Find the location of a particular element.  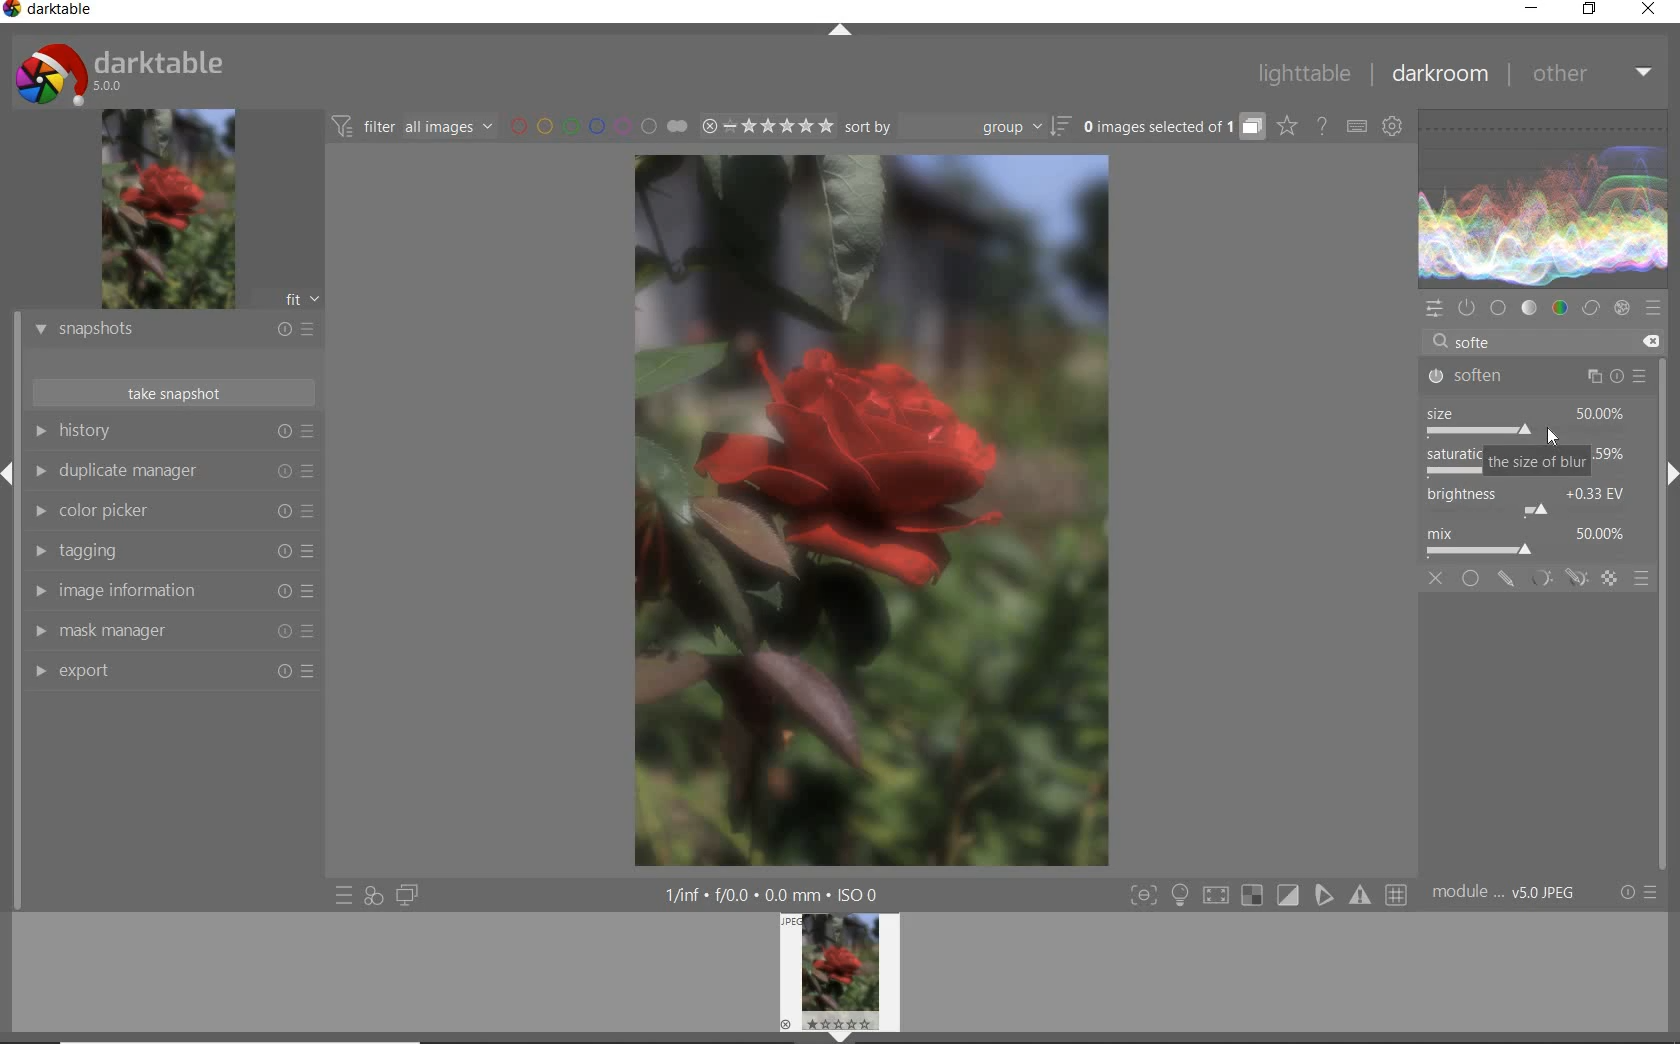

filter all images by module order is located at coordinates (411, 126).